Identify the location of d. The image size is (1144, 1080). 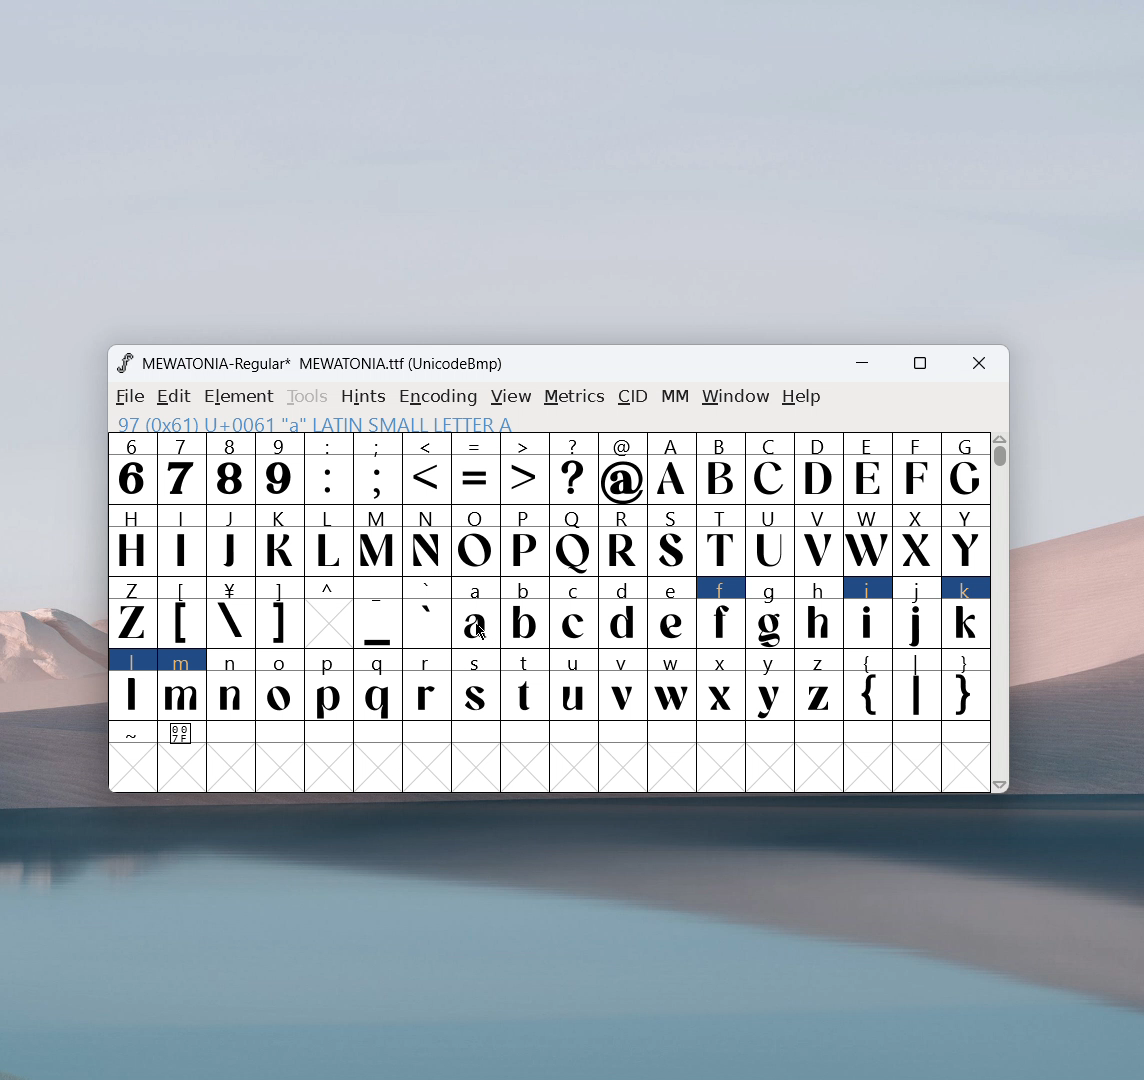
(622, 613).